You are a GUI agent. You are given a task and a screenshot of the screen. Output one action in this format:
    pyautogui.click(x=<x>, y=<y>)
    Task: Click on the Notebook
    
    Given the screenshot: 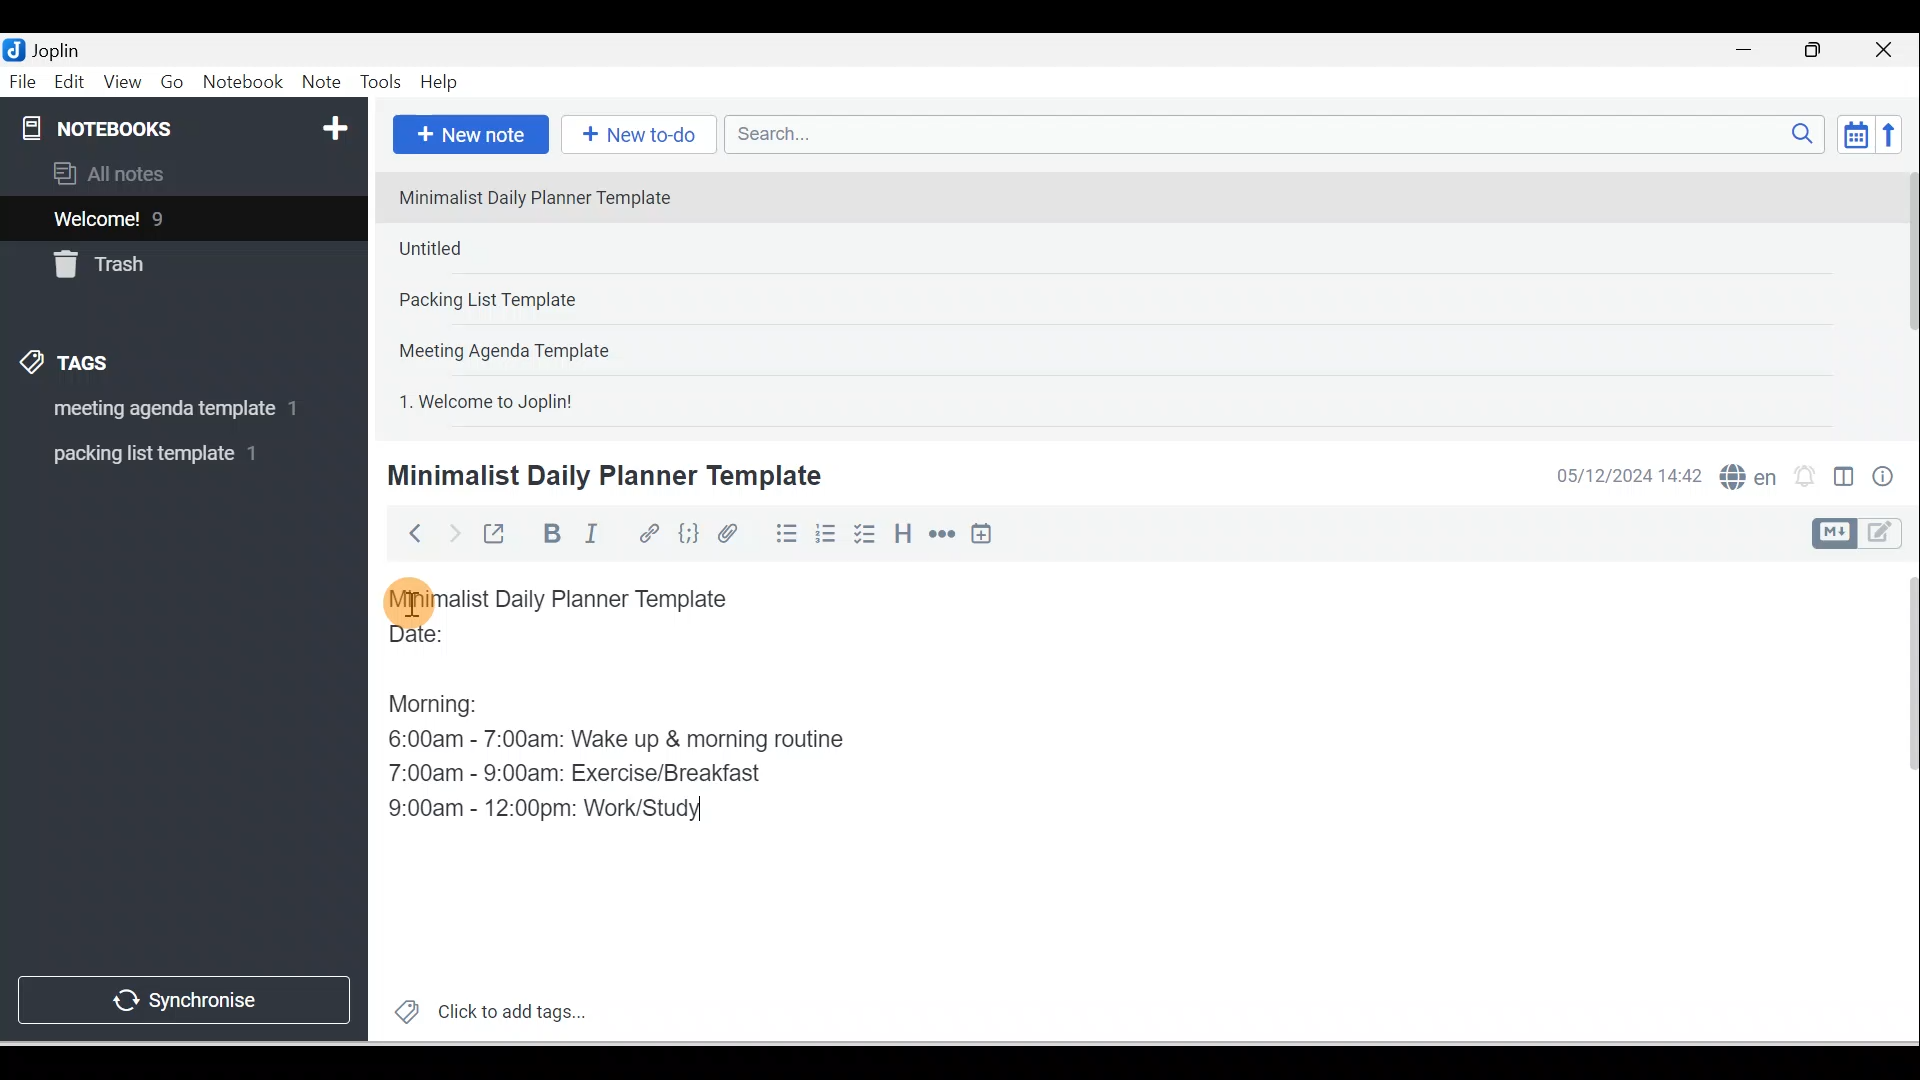 What is the action you would take?
    pyautogui.click(x=242, y=83)
    